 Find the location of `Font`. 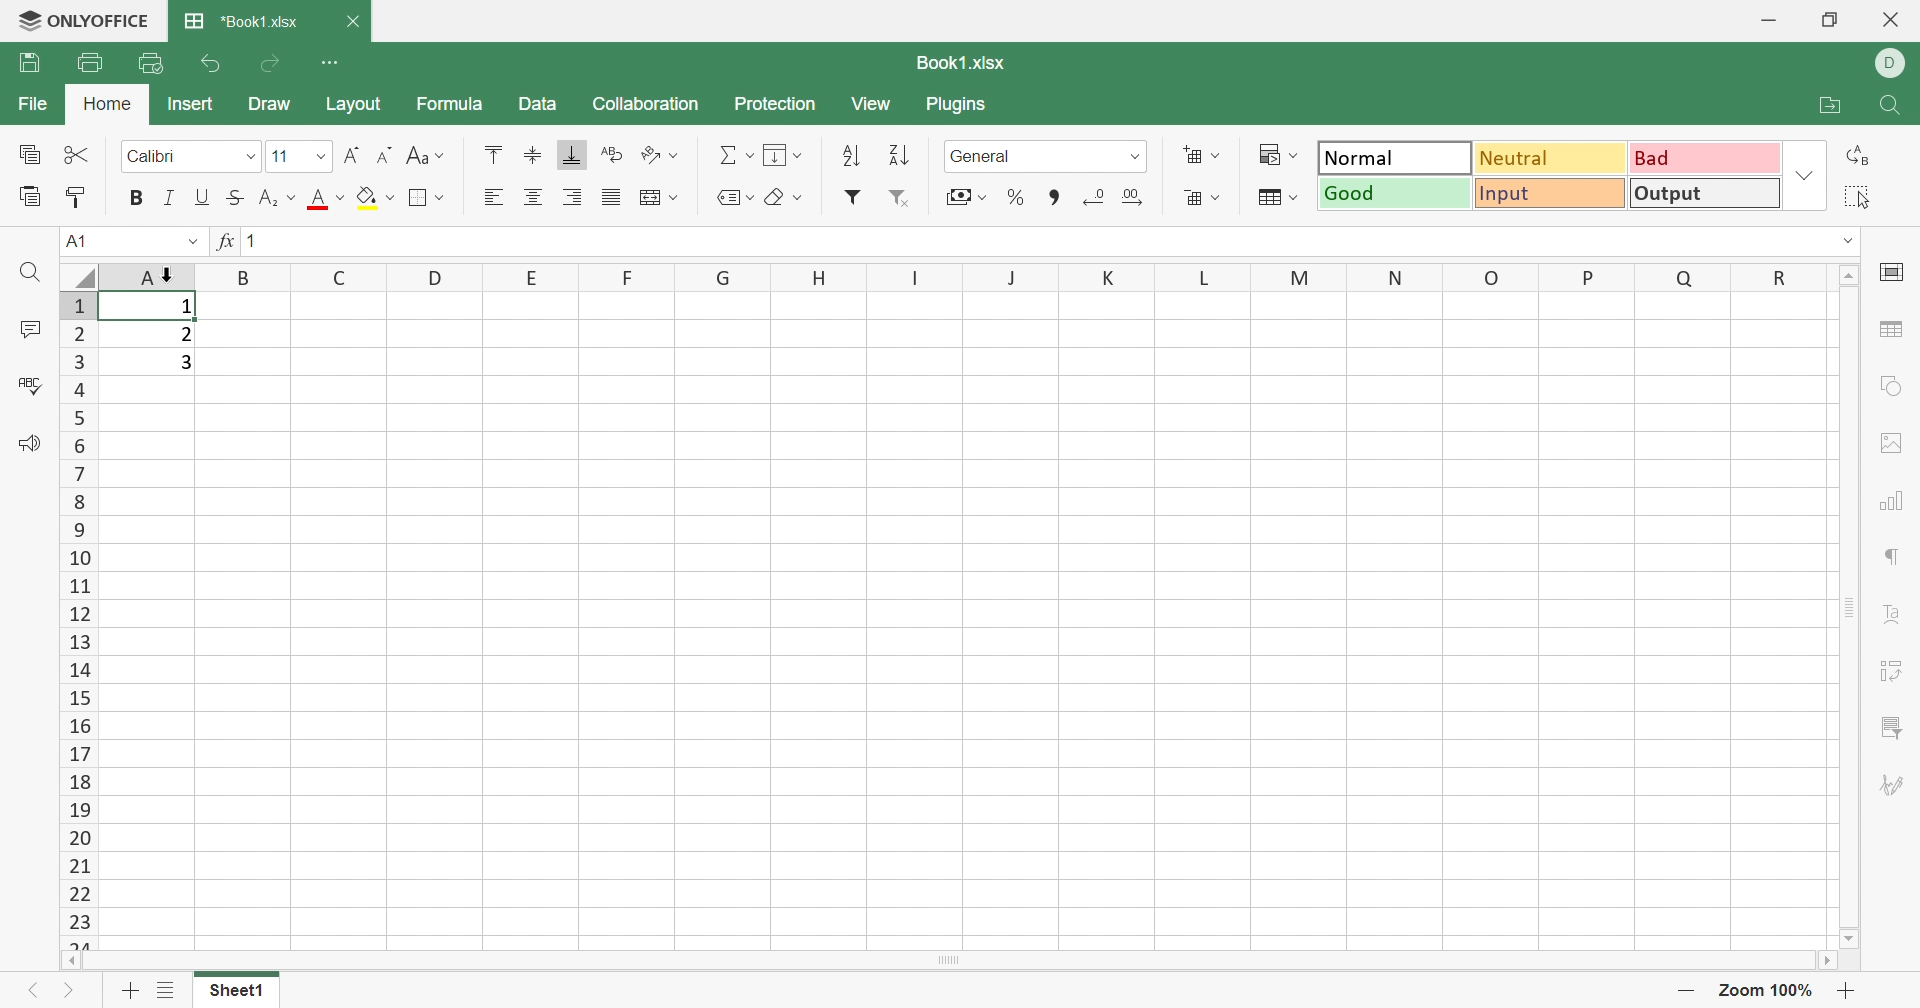

Font is located at coordinates (328, 199).